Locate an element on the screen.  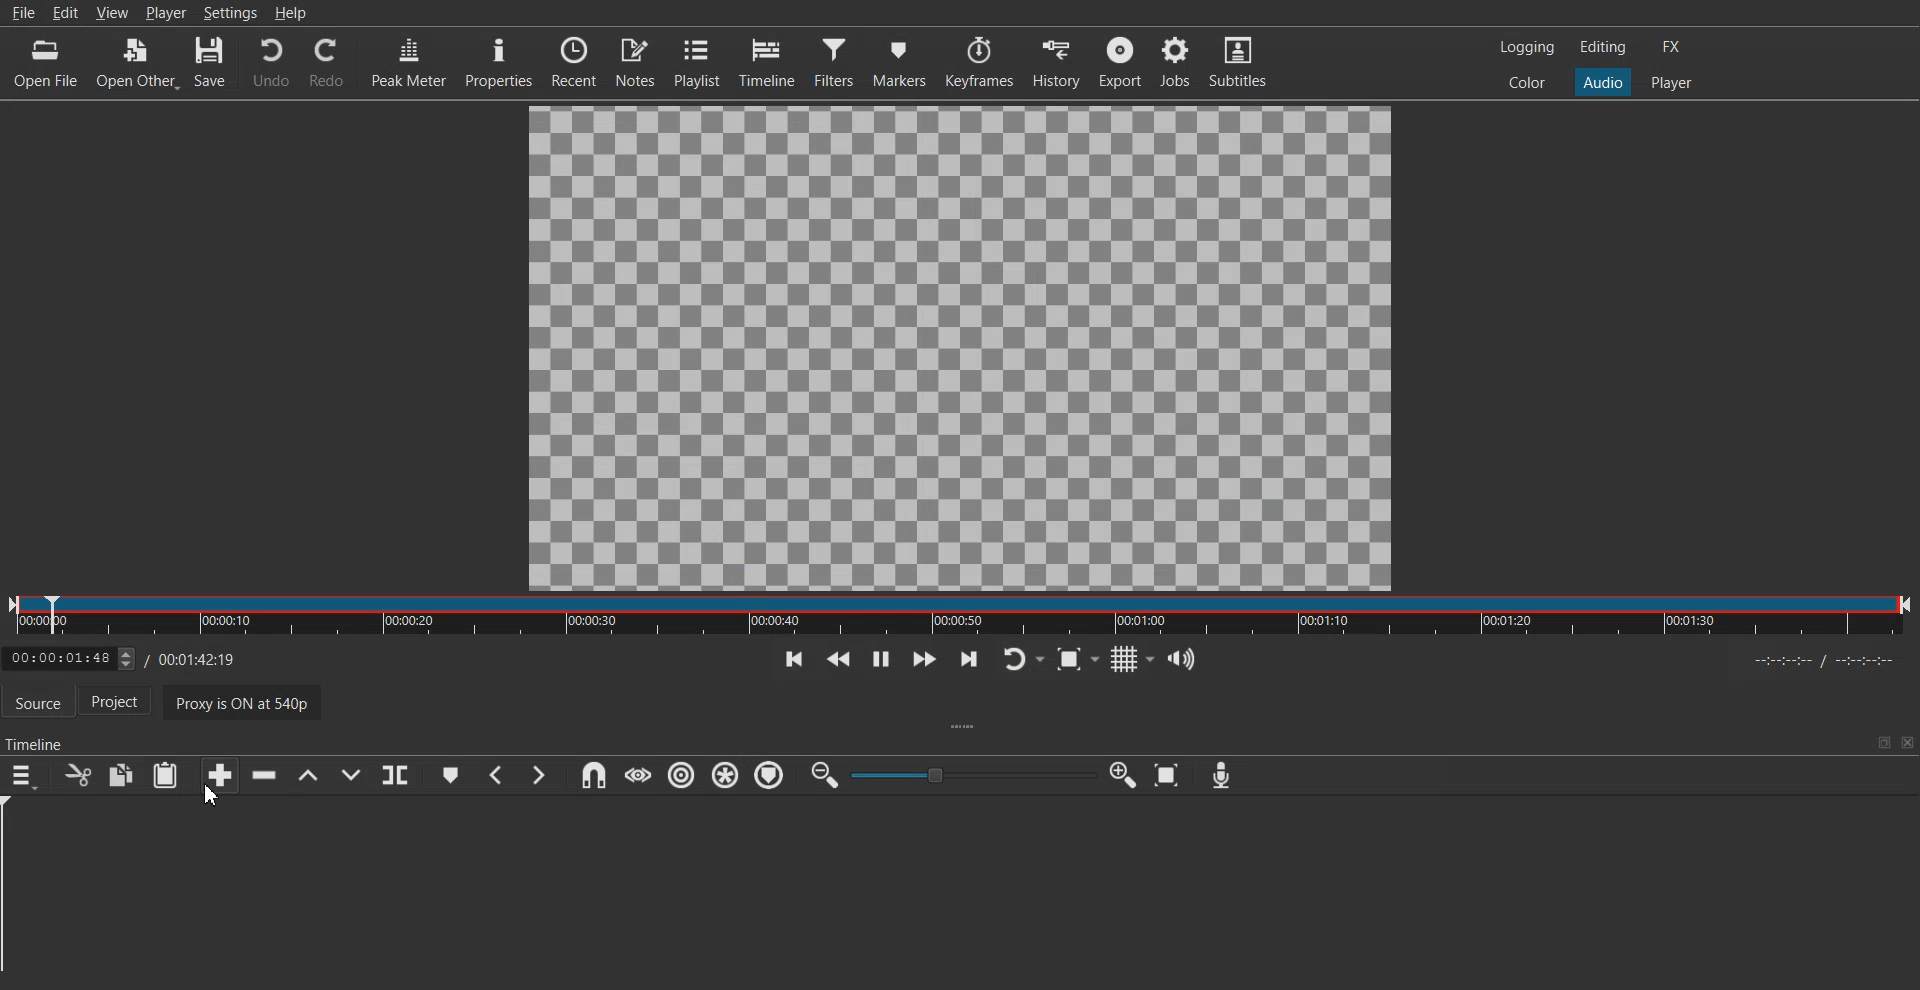
Playhead is located at coordinates (18, 893).